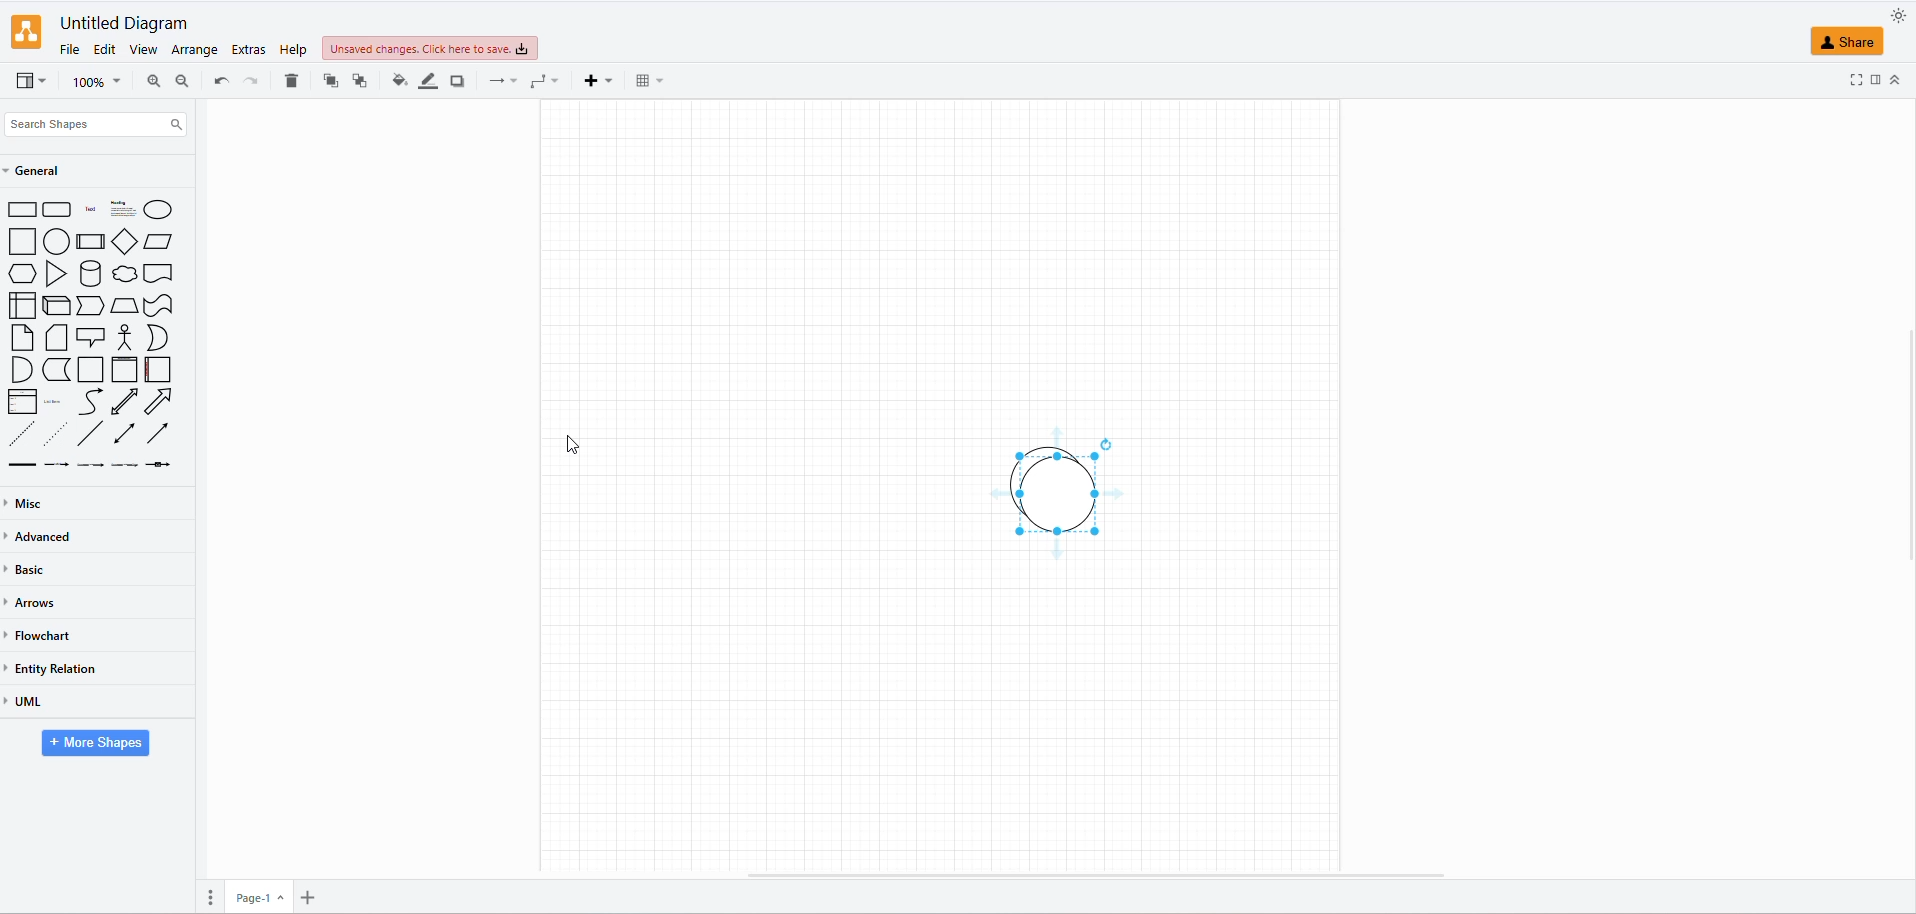  What do you see at coordinates (163, 467) in the screenshot?
I see `arrow with fields` at bounding box center [163, 467].